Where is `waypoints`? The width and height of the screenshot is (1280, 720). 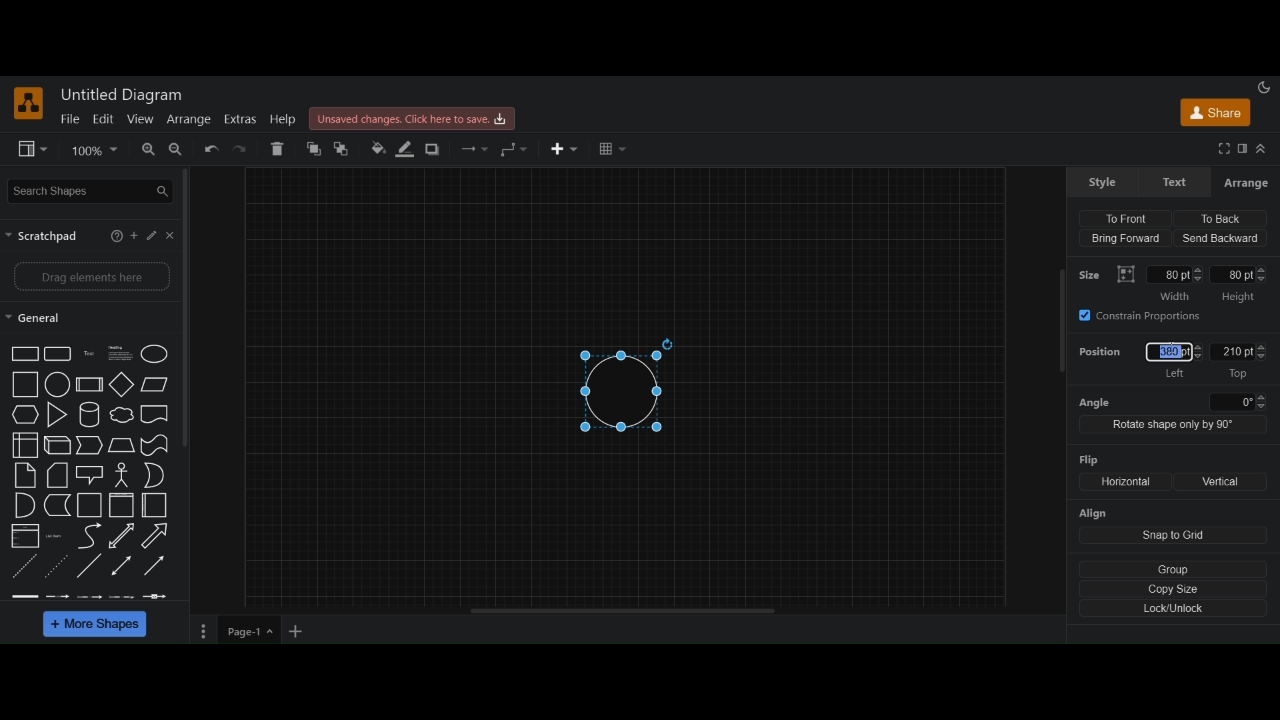
waypoints is located at coordinates (514, 149).